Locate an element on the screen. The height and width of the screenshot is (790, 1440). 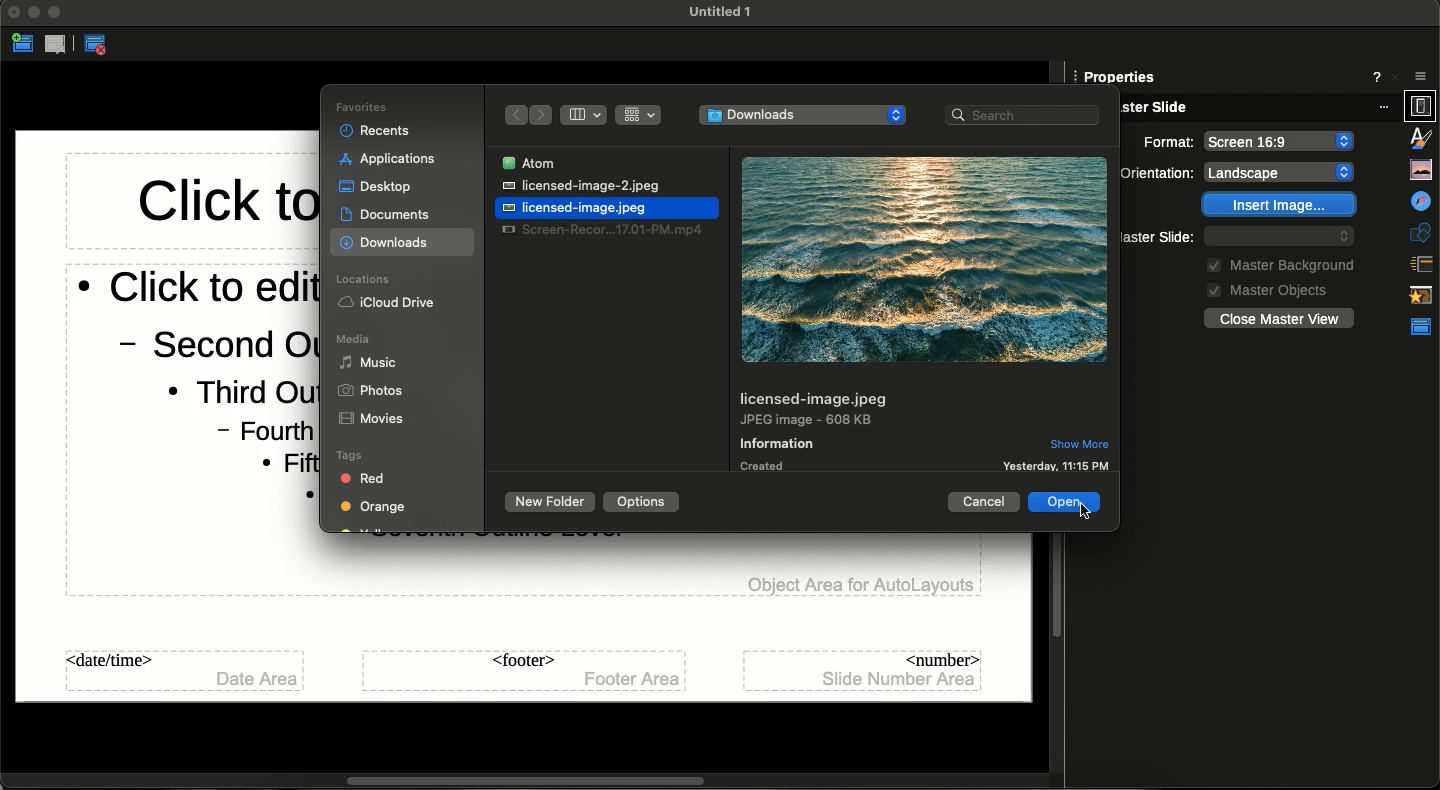
Tags is located at coordinates (355, 457).